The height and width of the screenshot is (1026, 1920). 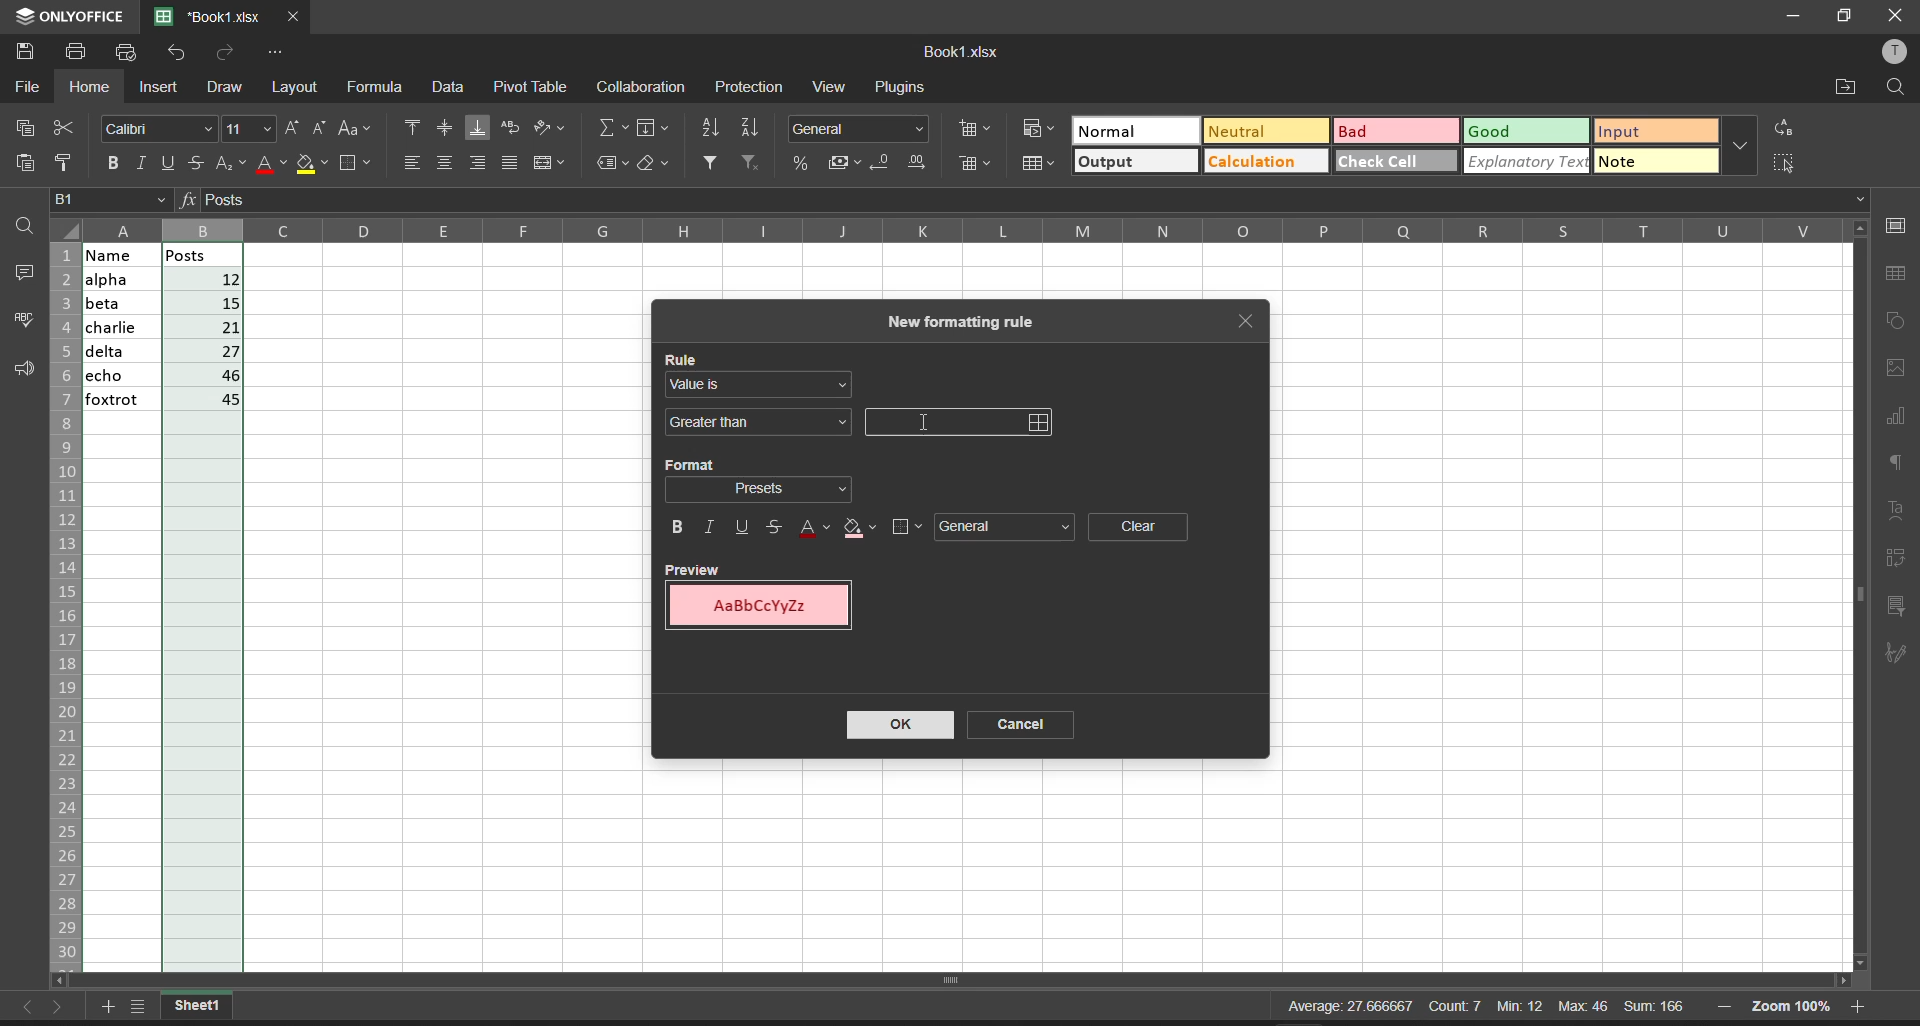 What do you see at coordinates (1244, 320) in the screenshot?
I see `close tab` at bounding box center [1244, 320].